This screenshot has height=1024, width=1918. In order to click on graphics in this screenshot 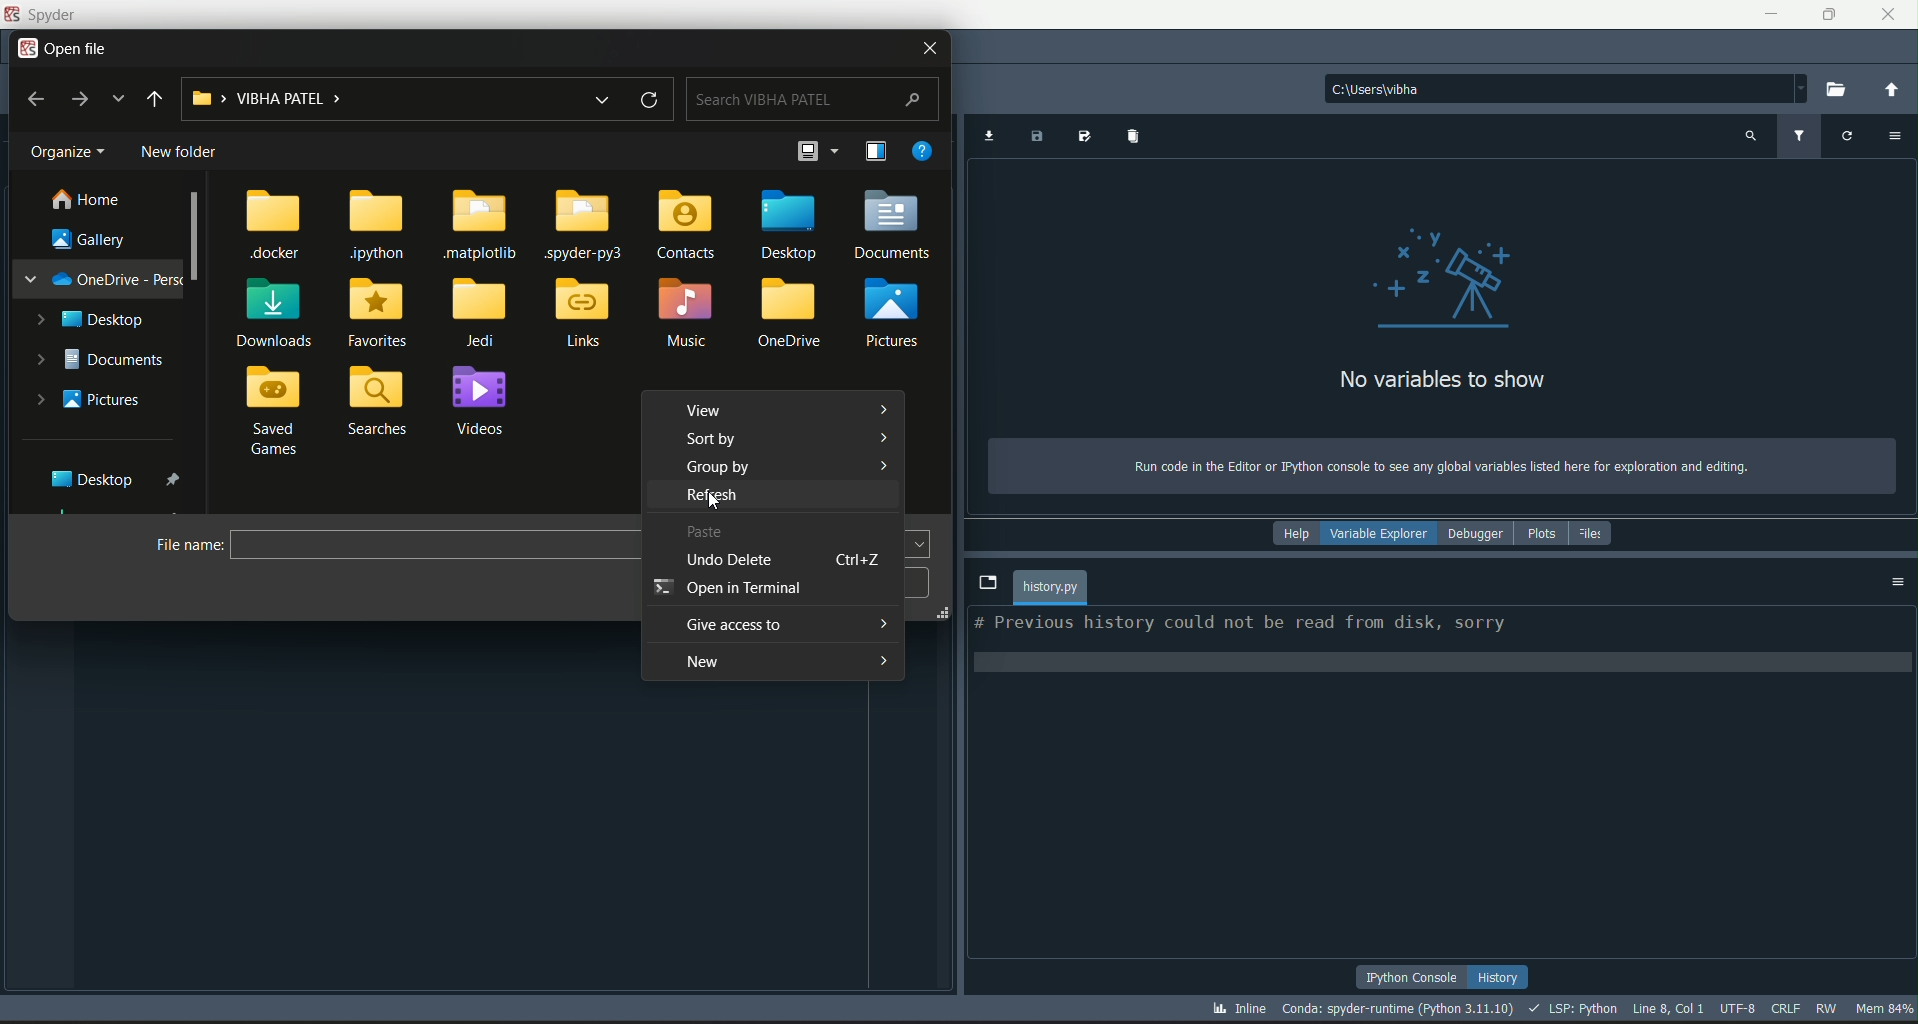, I will do `click(1444, 279)`.